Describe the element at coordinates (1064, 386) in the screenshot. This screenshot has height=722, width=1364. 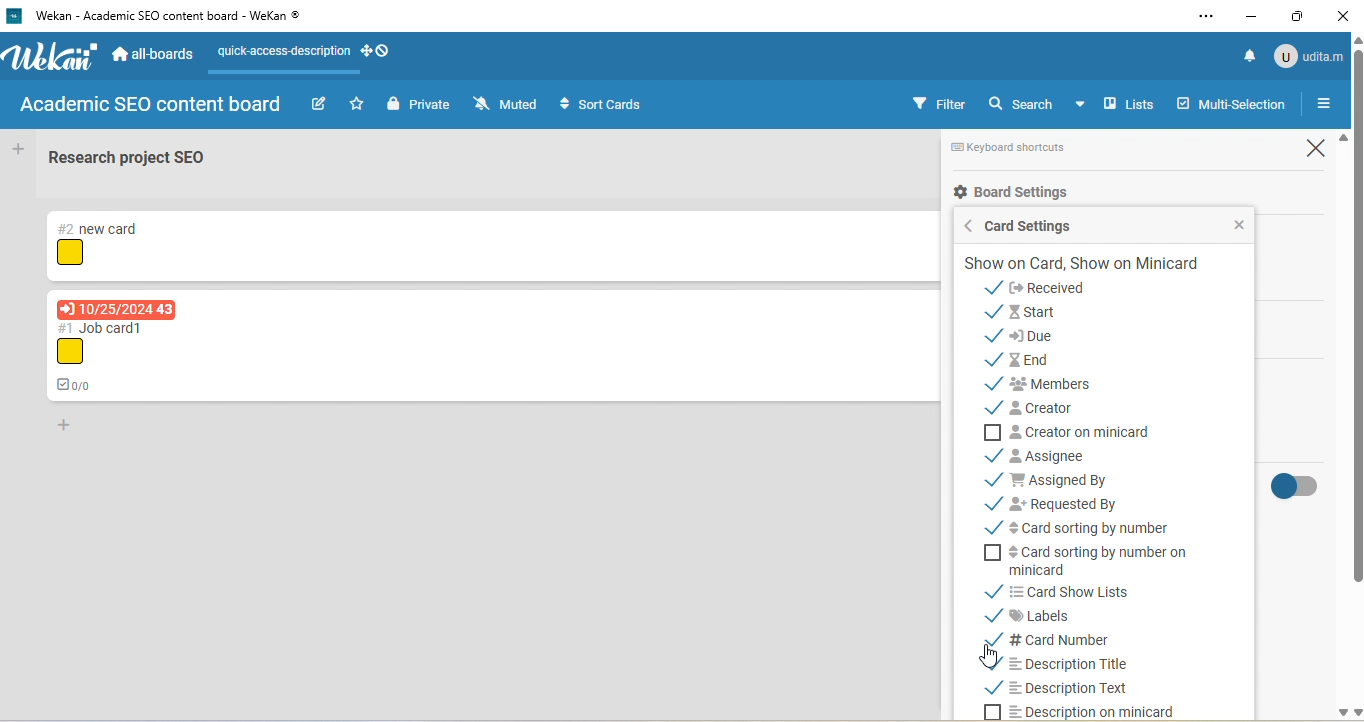
I see `members` at that location.